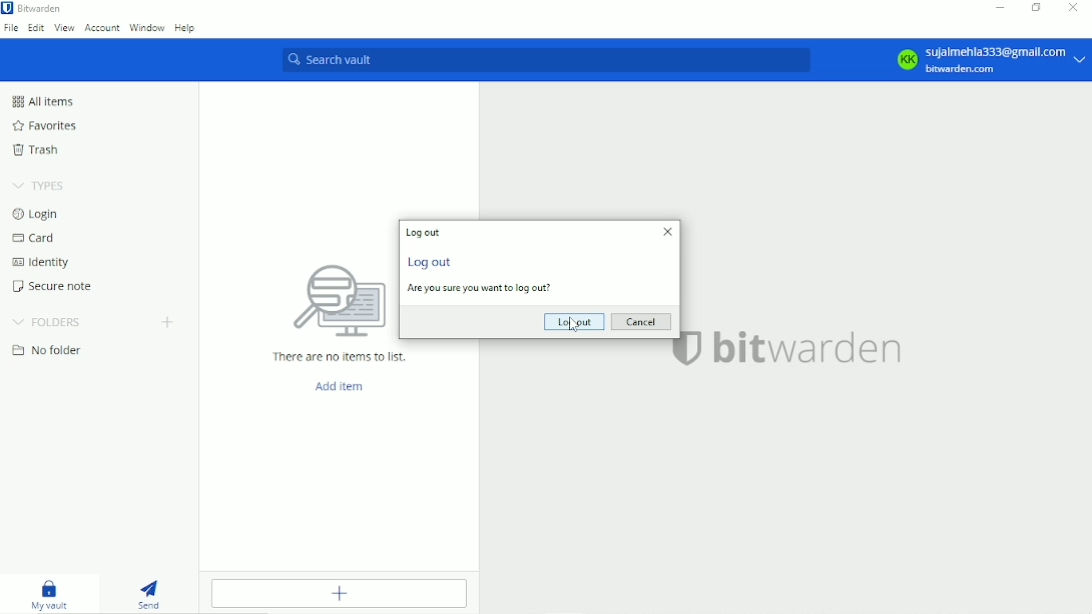  What do you see at coordinates (42, 184) in the screenshot?
I see `Types` at bounding box center [42, 184].